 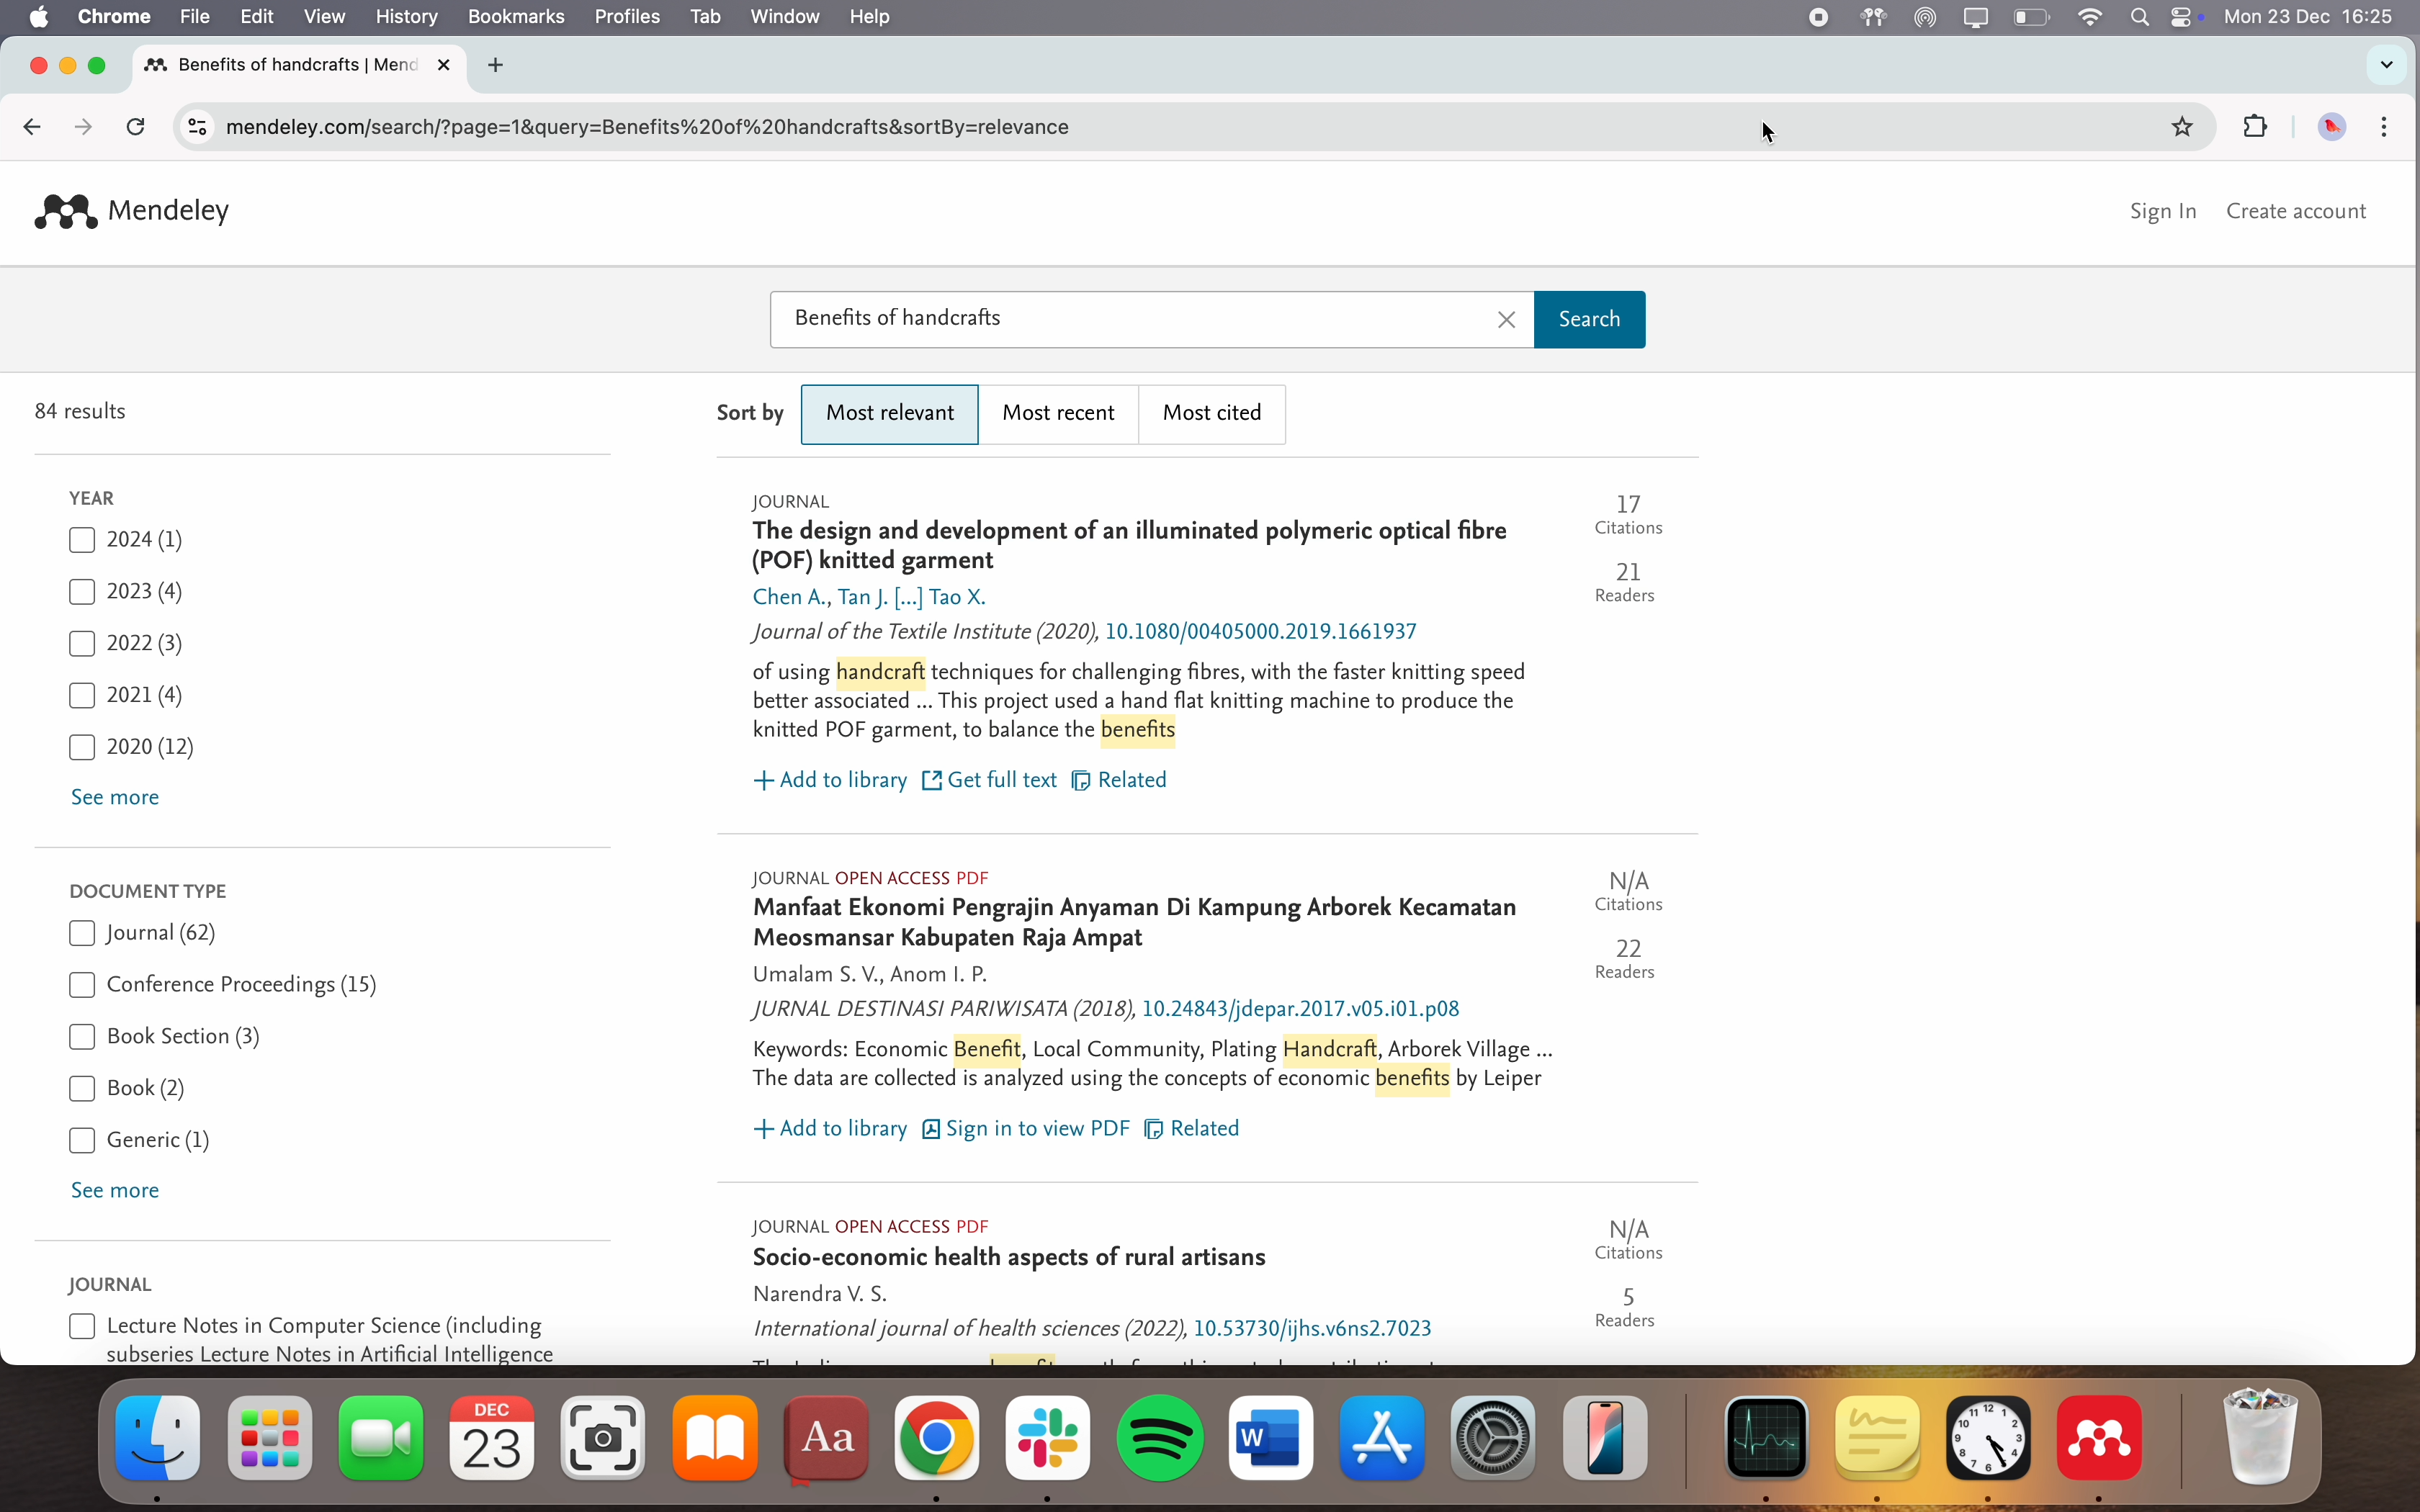 I want to click on 2022, so click(x=126, y=645).